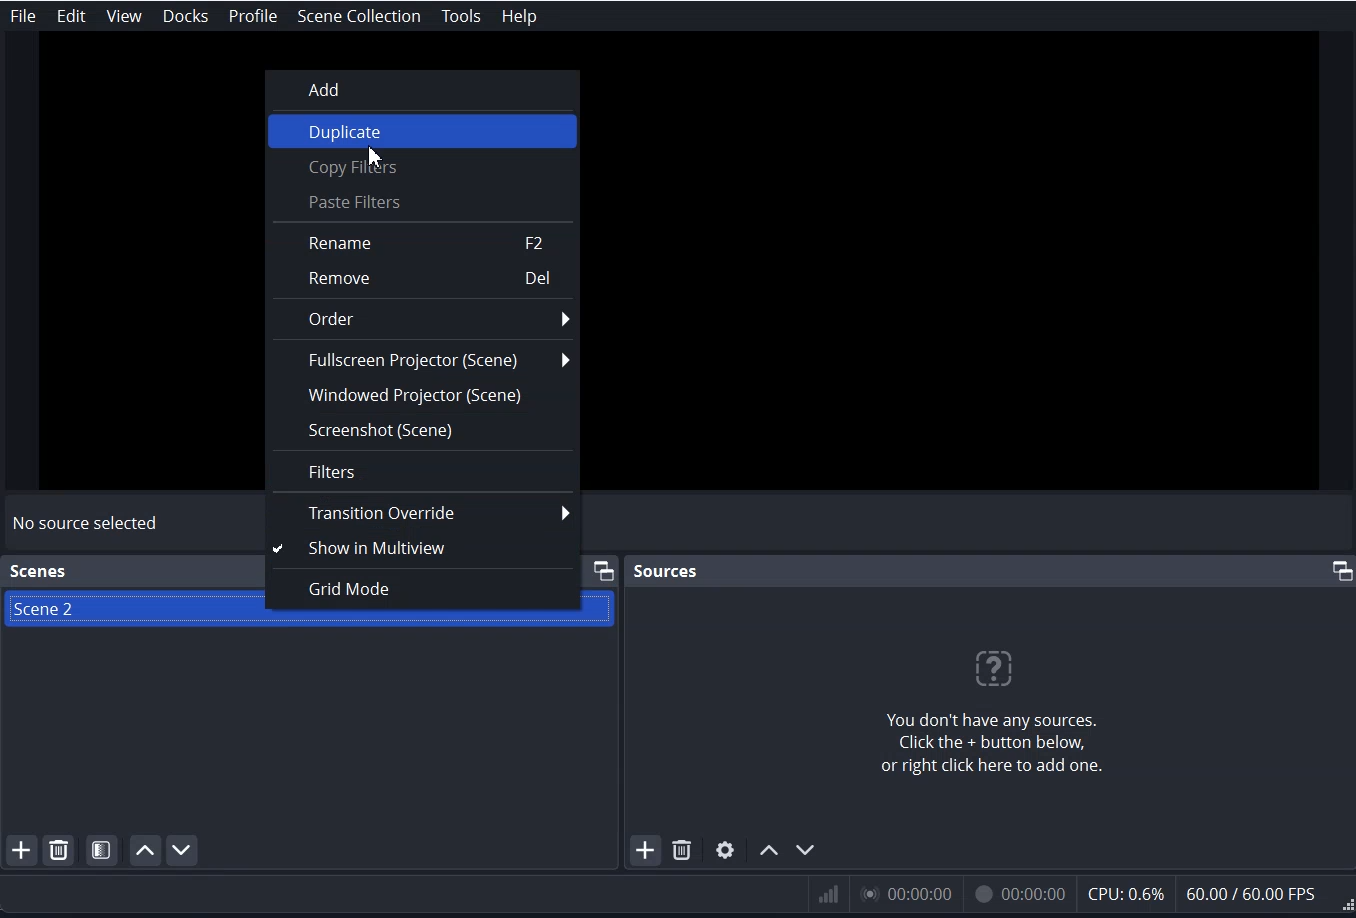  What do you see at coordinates (181, 849) in the screenshot?
I see `Move scene Down` at bounding box center [181, 849].